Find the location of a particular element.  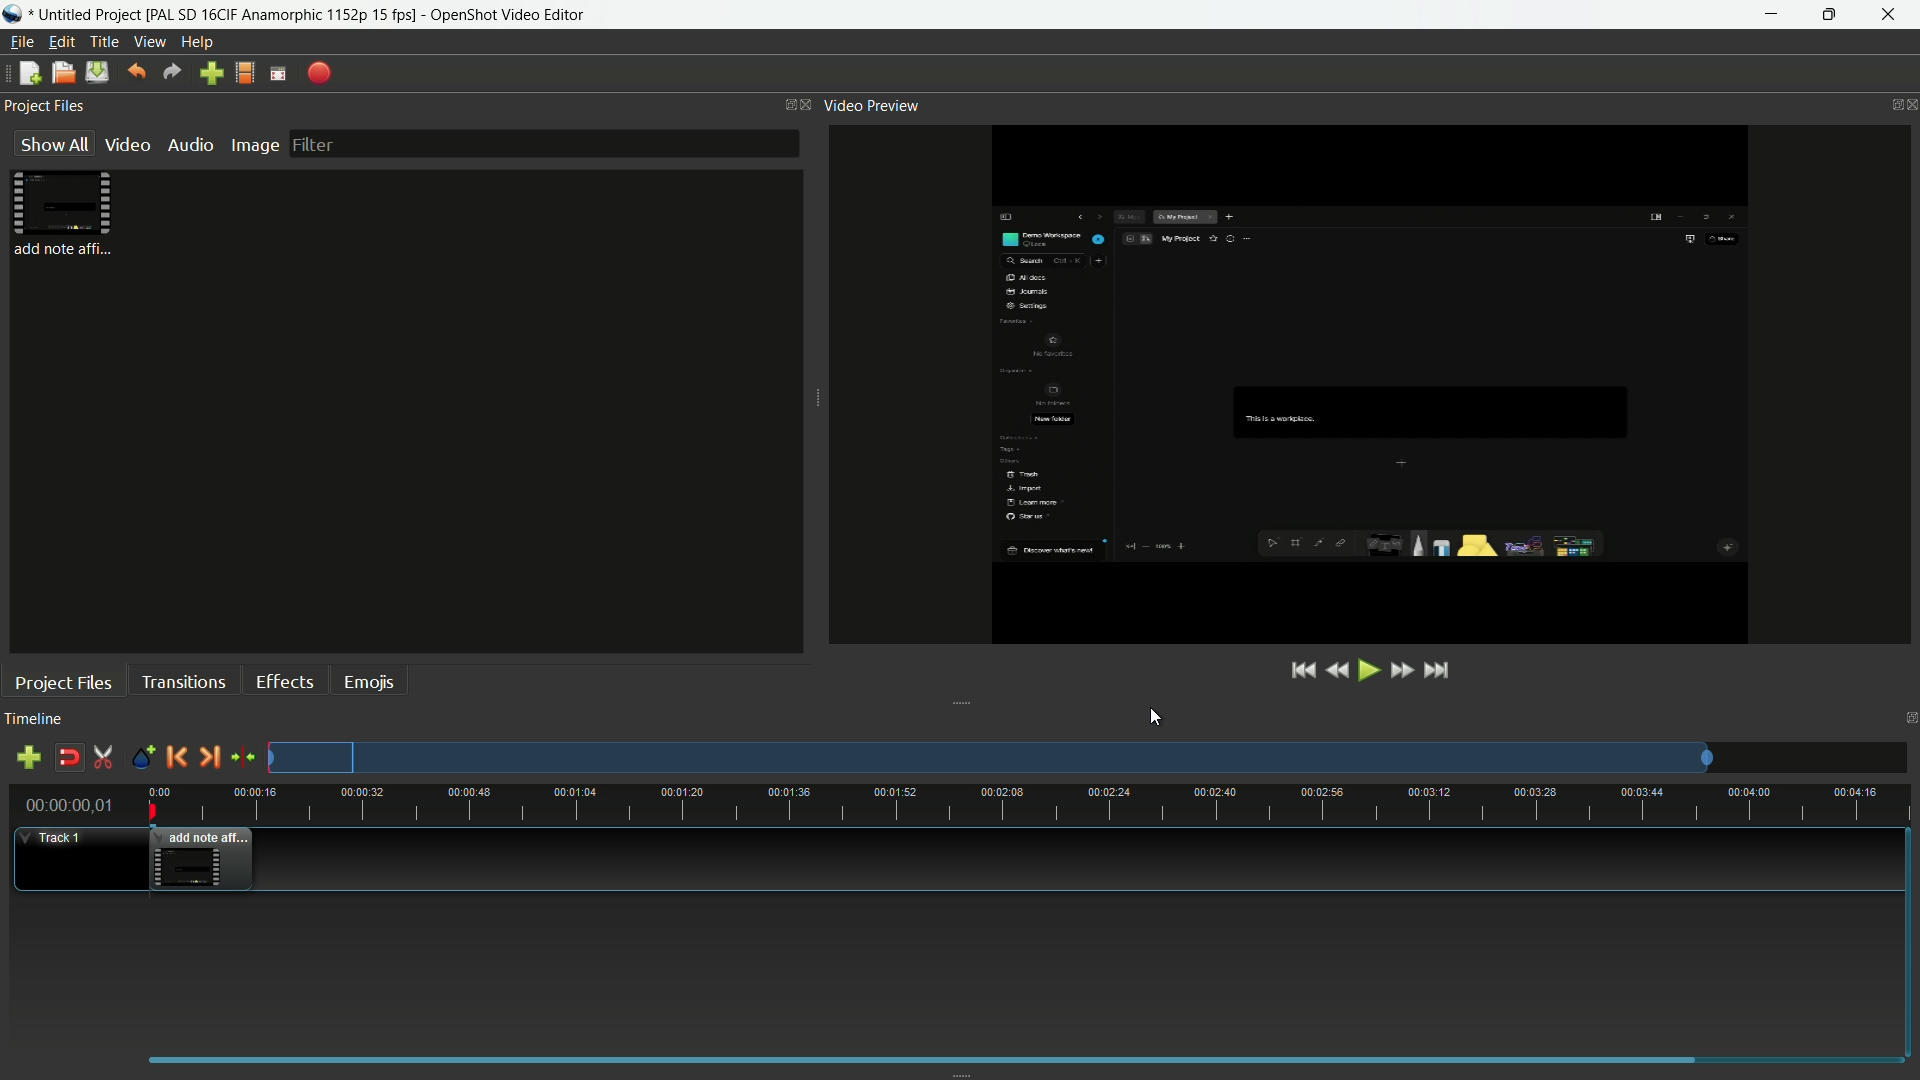

close project files is located at coordinates (808, 103).